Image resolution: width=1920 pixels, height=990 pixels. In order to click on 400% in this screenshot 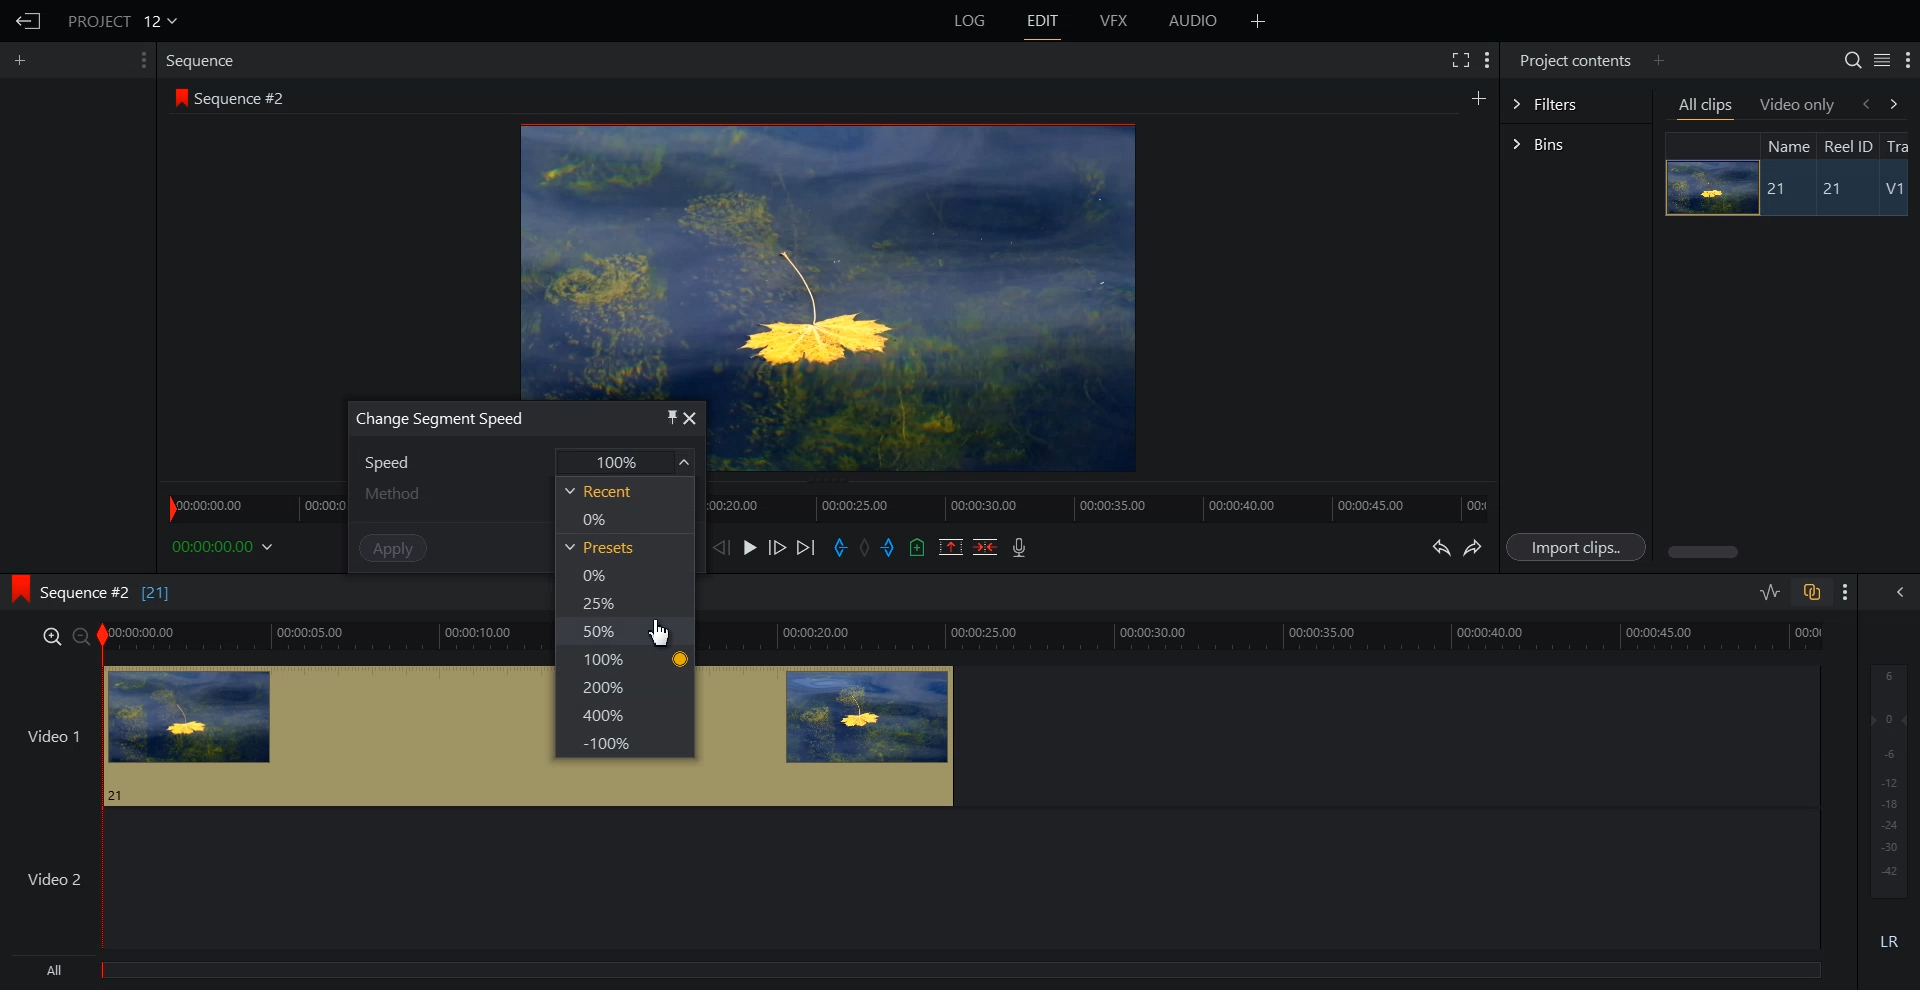, I will do `click(601, 716)`.